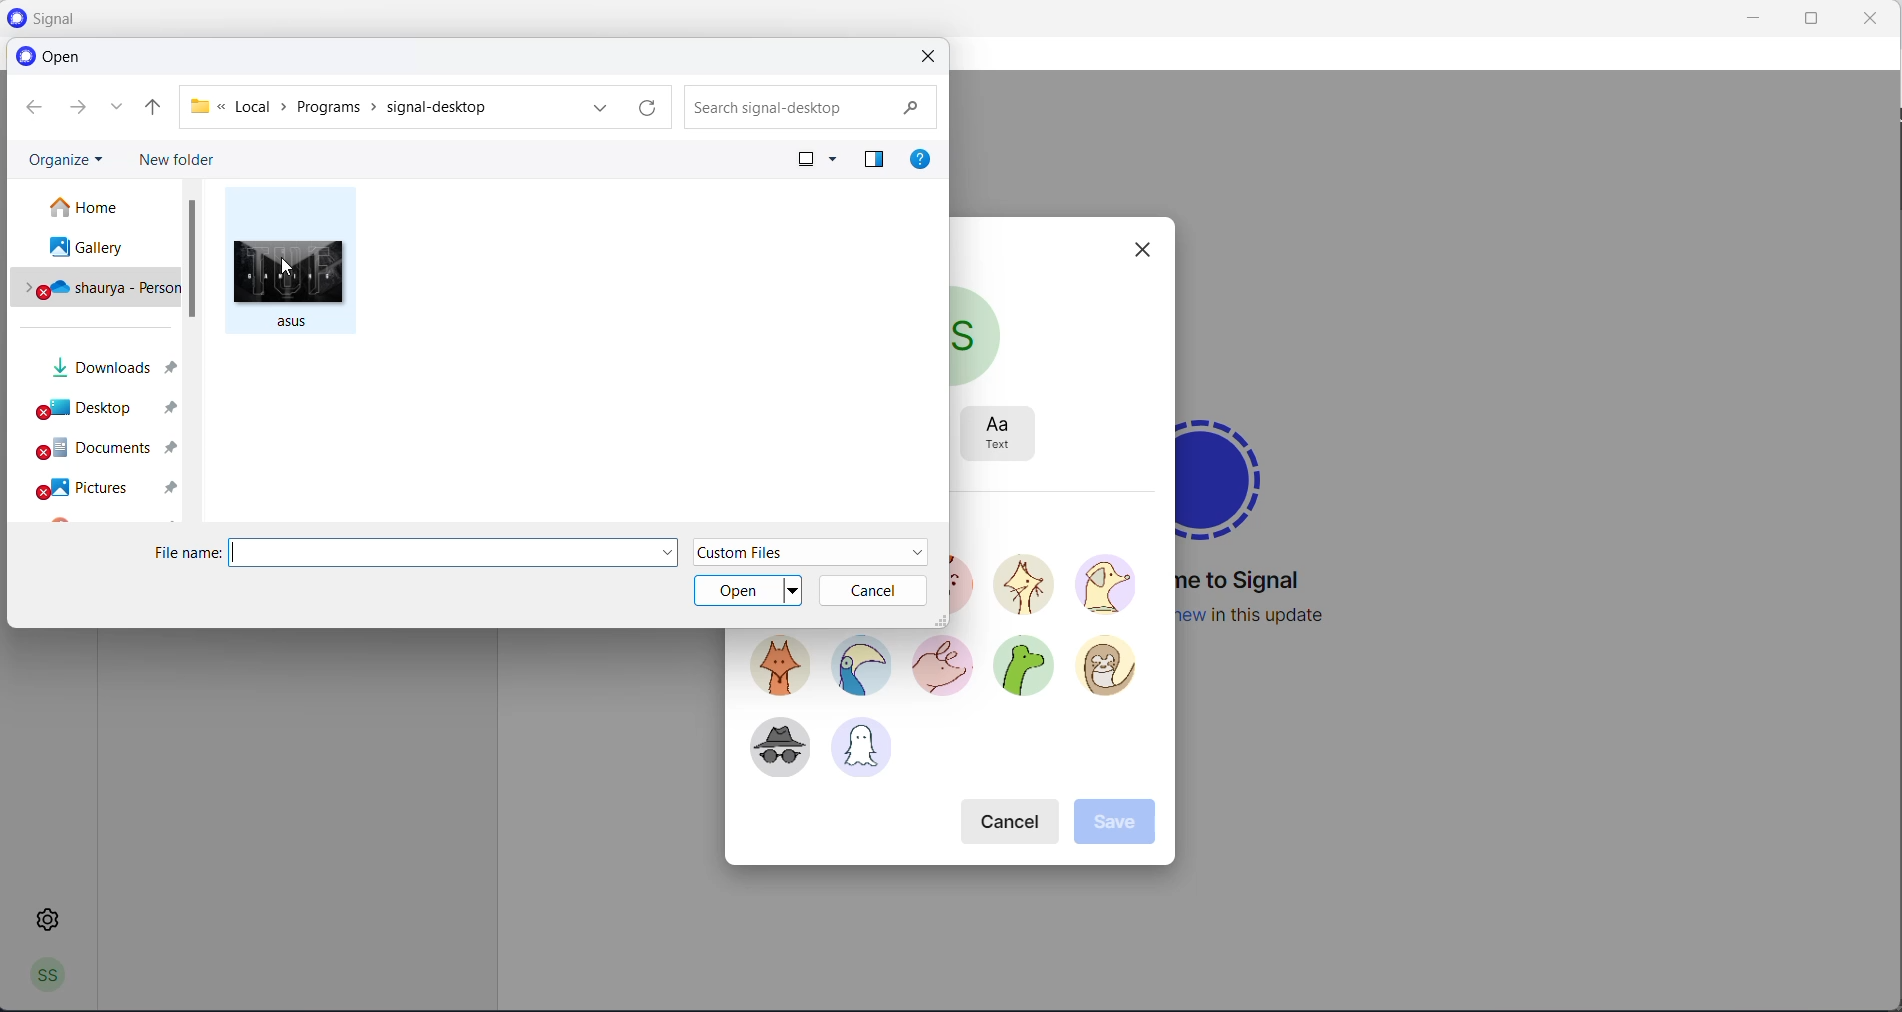  Describe the element at coordinates (121, 110) in the screenshot. I see `recently accessed` at that location.